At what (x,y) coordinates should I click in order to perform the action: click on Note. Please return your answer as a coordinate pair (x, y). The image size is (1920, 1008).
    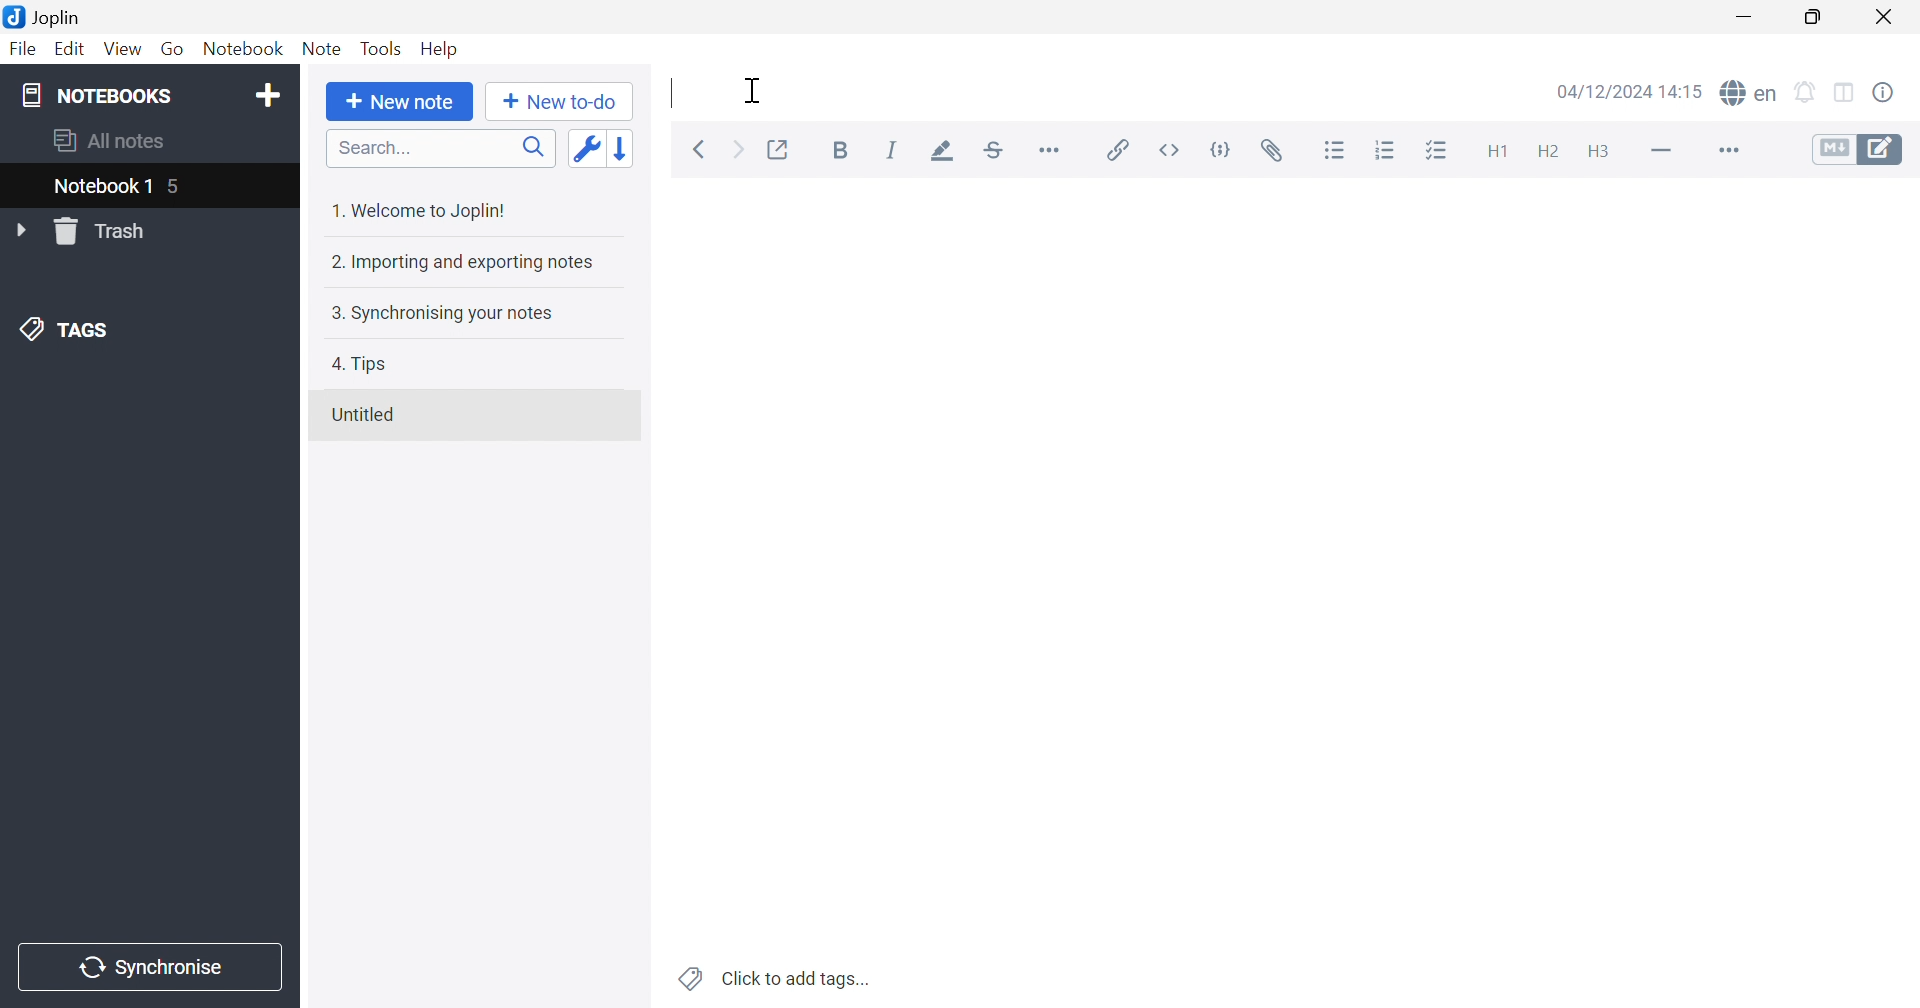
    Looking at the image, I should click on (322, 49).